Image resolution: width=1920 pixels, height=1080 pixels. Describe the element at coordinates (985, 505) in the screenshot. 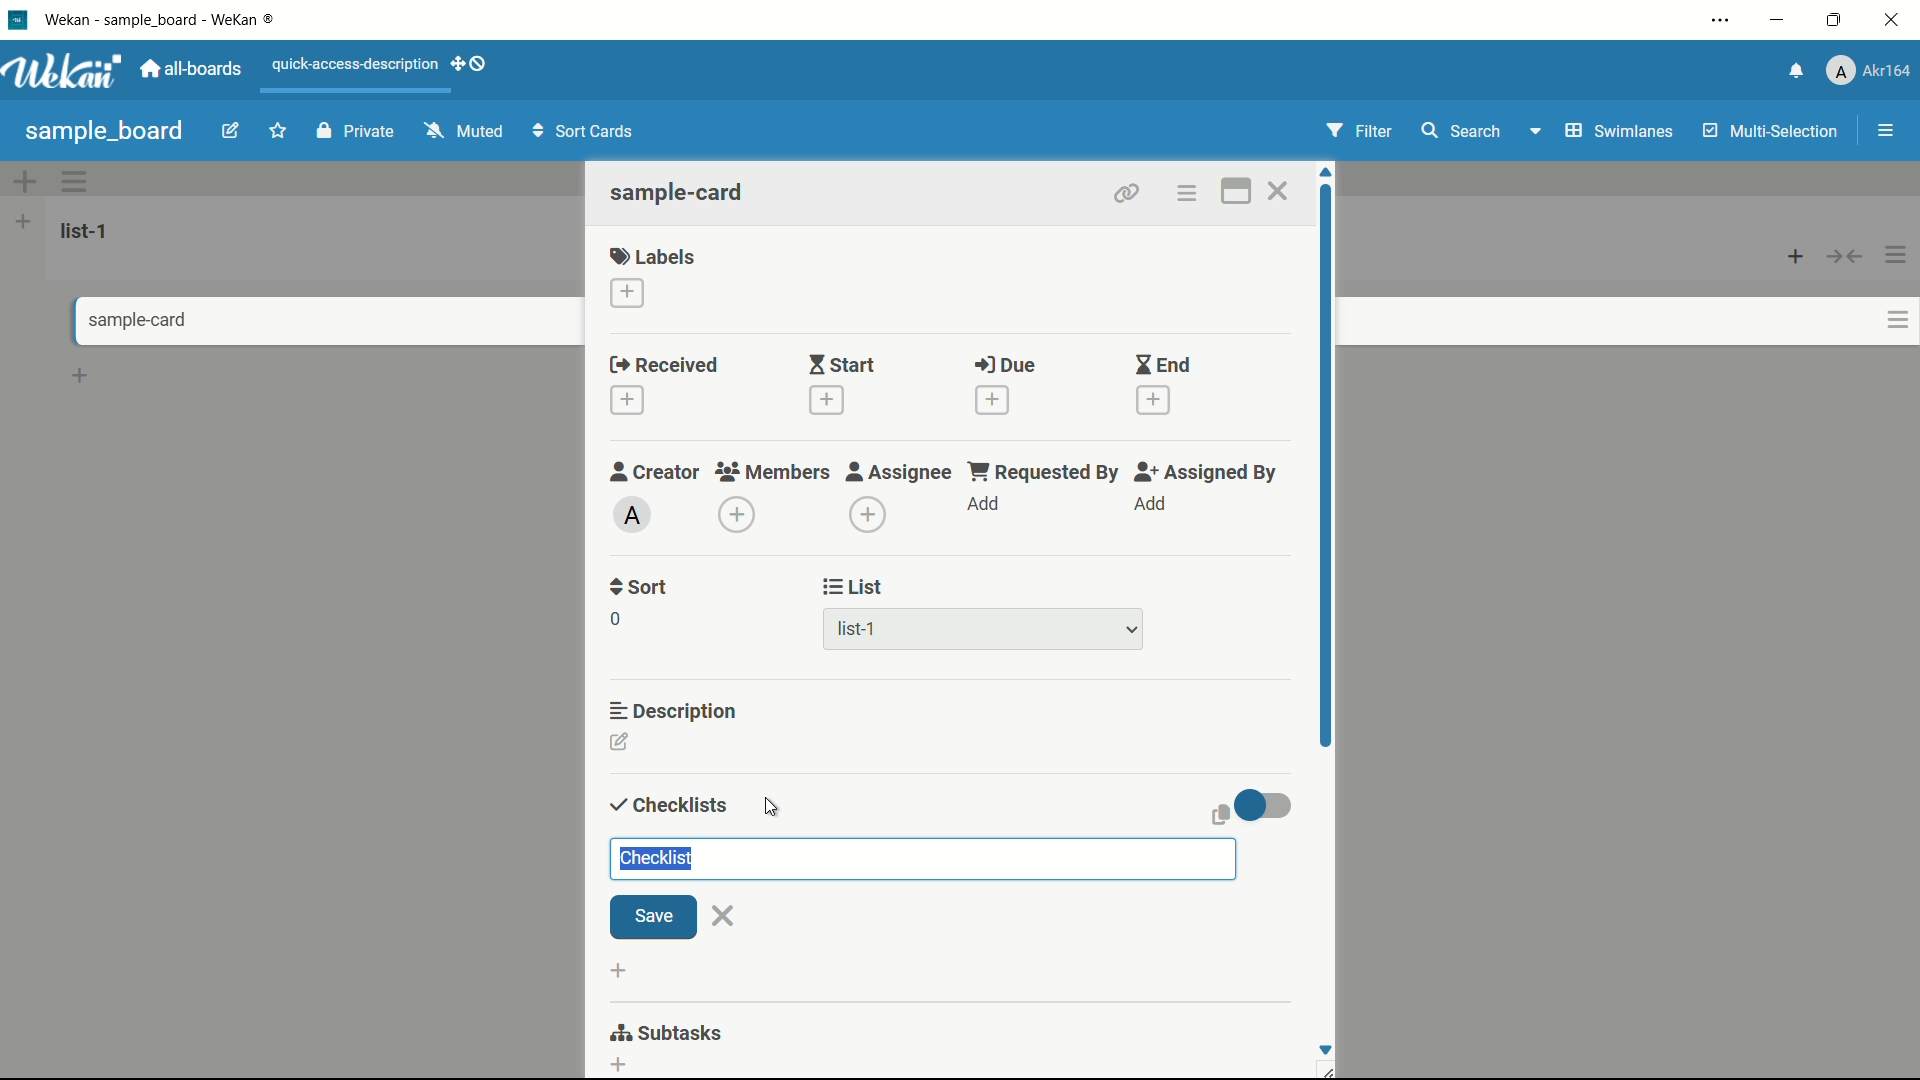

I see `add` at that location.